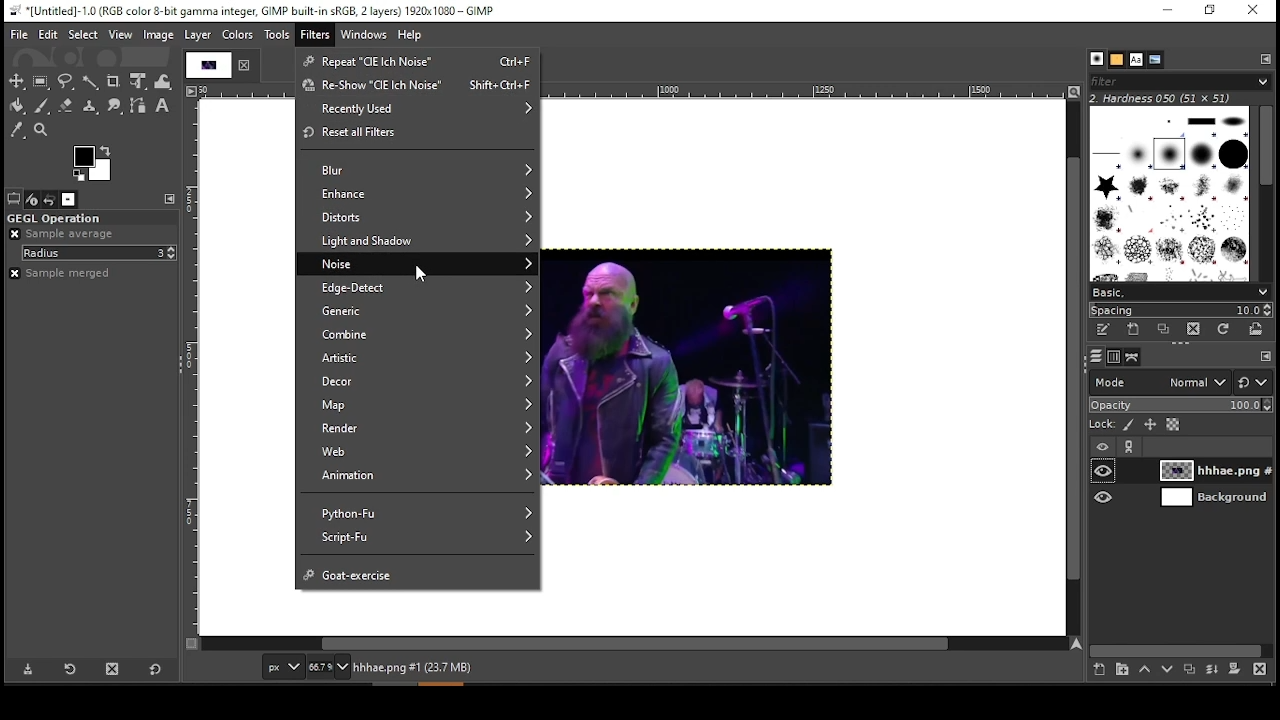  Describe the element at coordinates (419, 194) in the screenshot. I see `enhance` at that location.